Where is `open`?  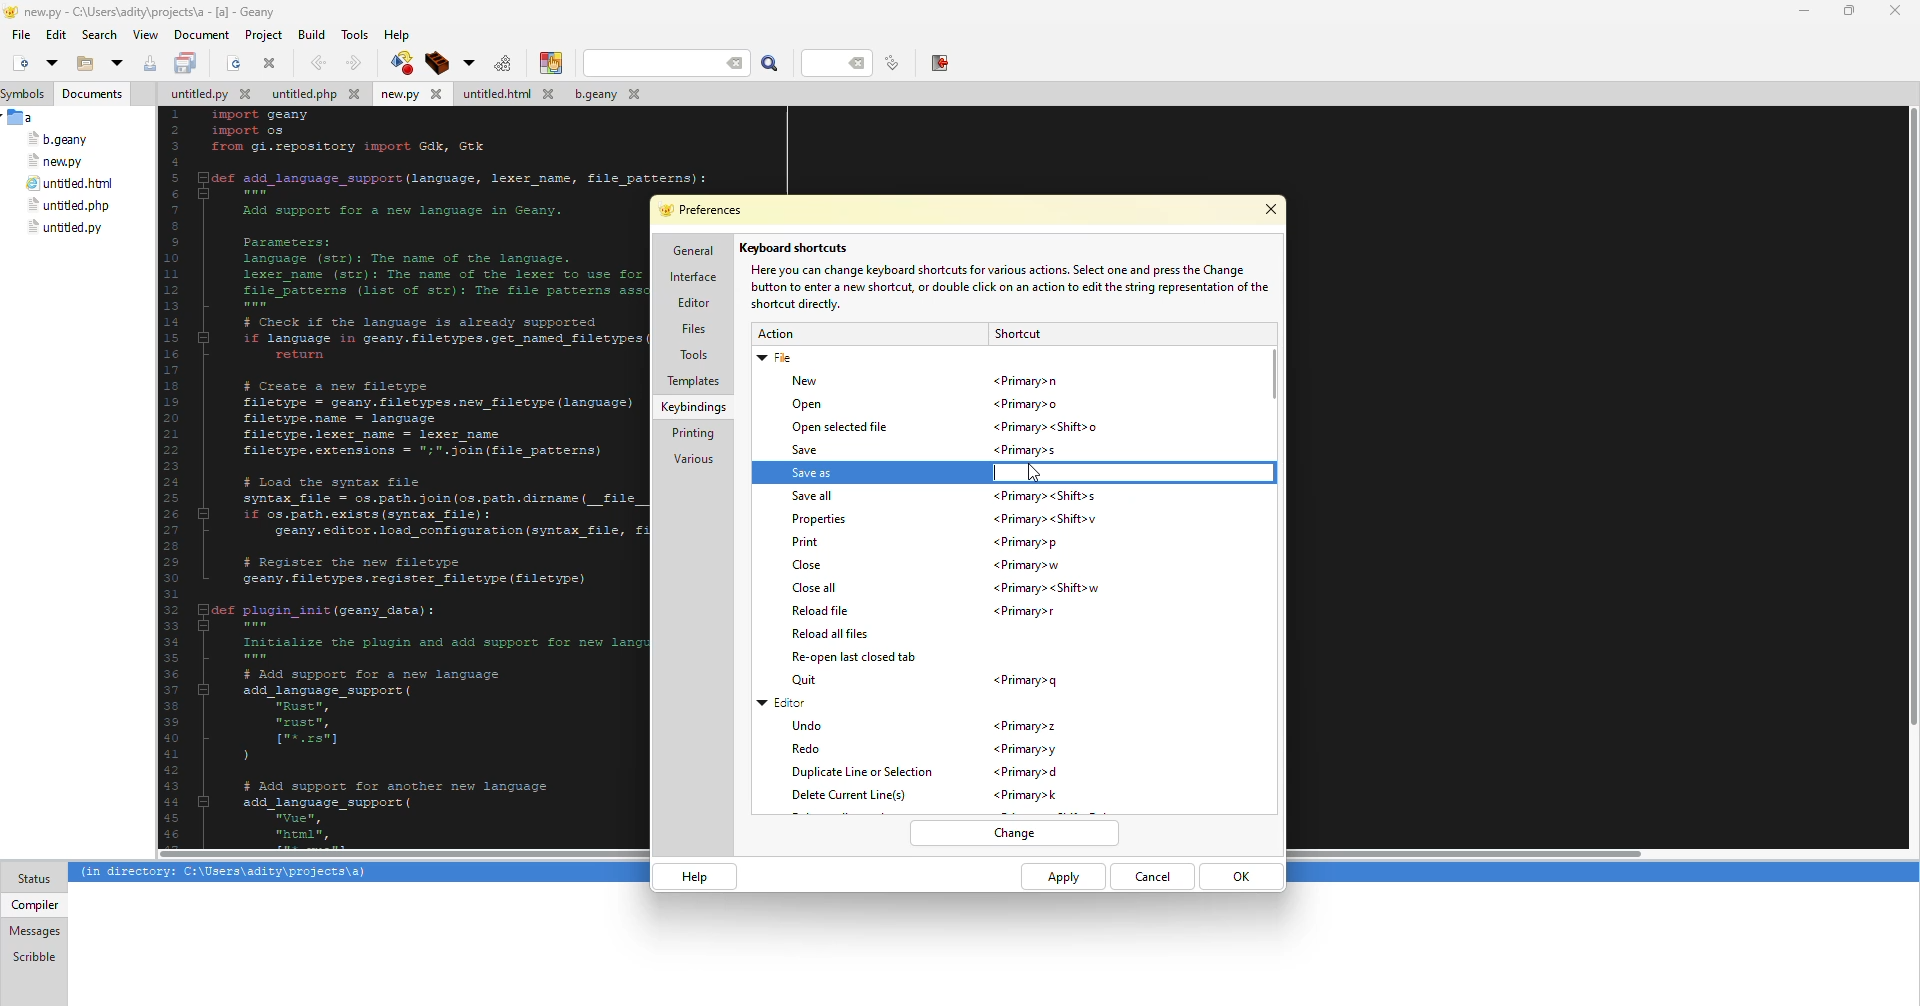
open is located at coordinates (50, 62).